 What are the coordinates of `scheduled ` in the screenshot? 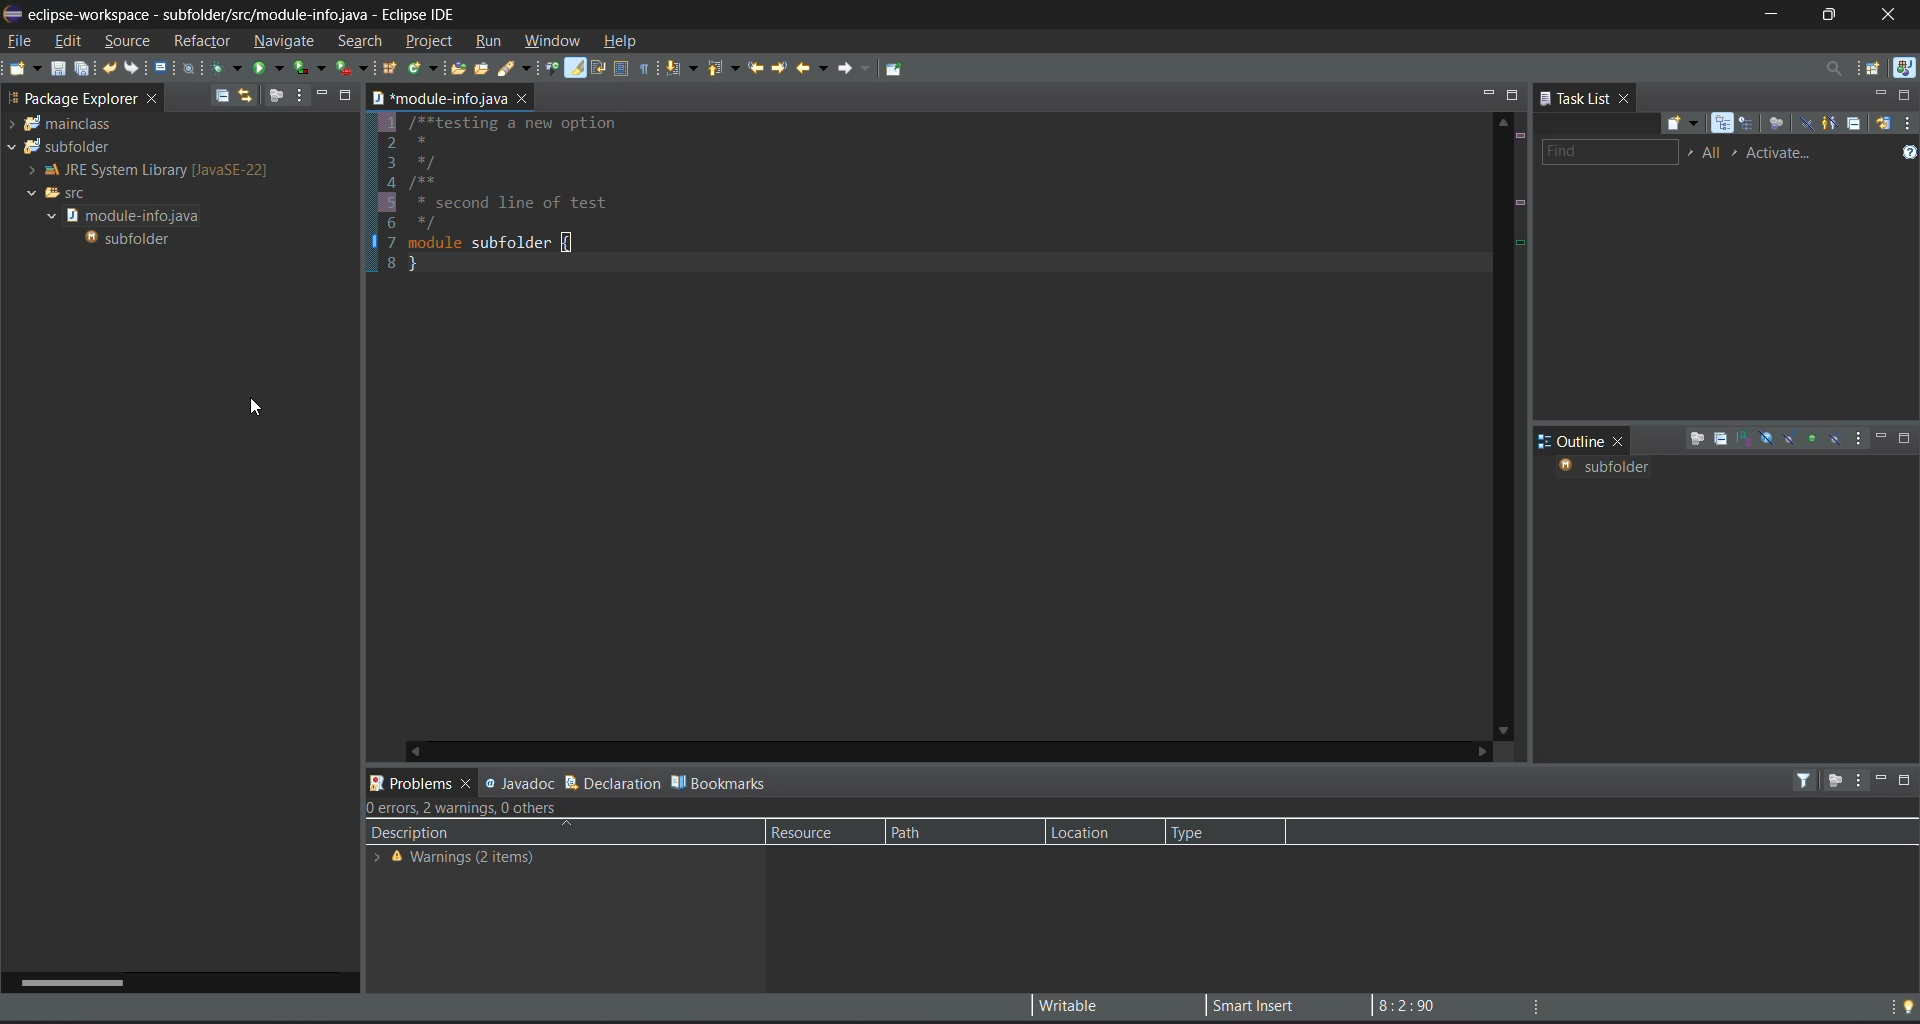 It's located at (1750, 124).